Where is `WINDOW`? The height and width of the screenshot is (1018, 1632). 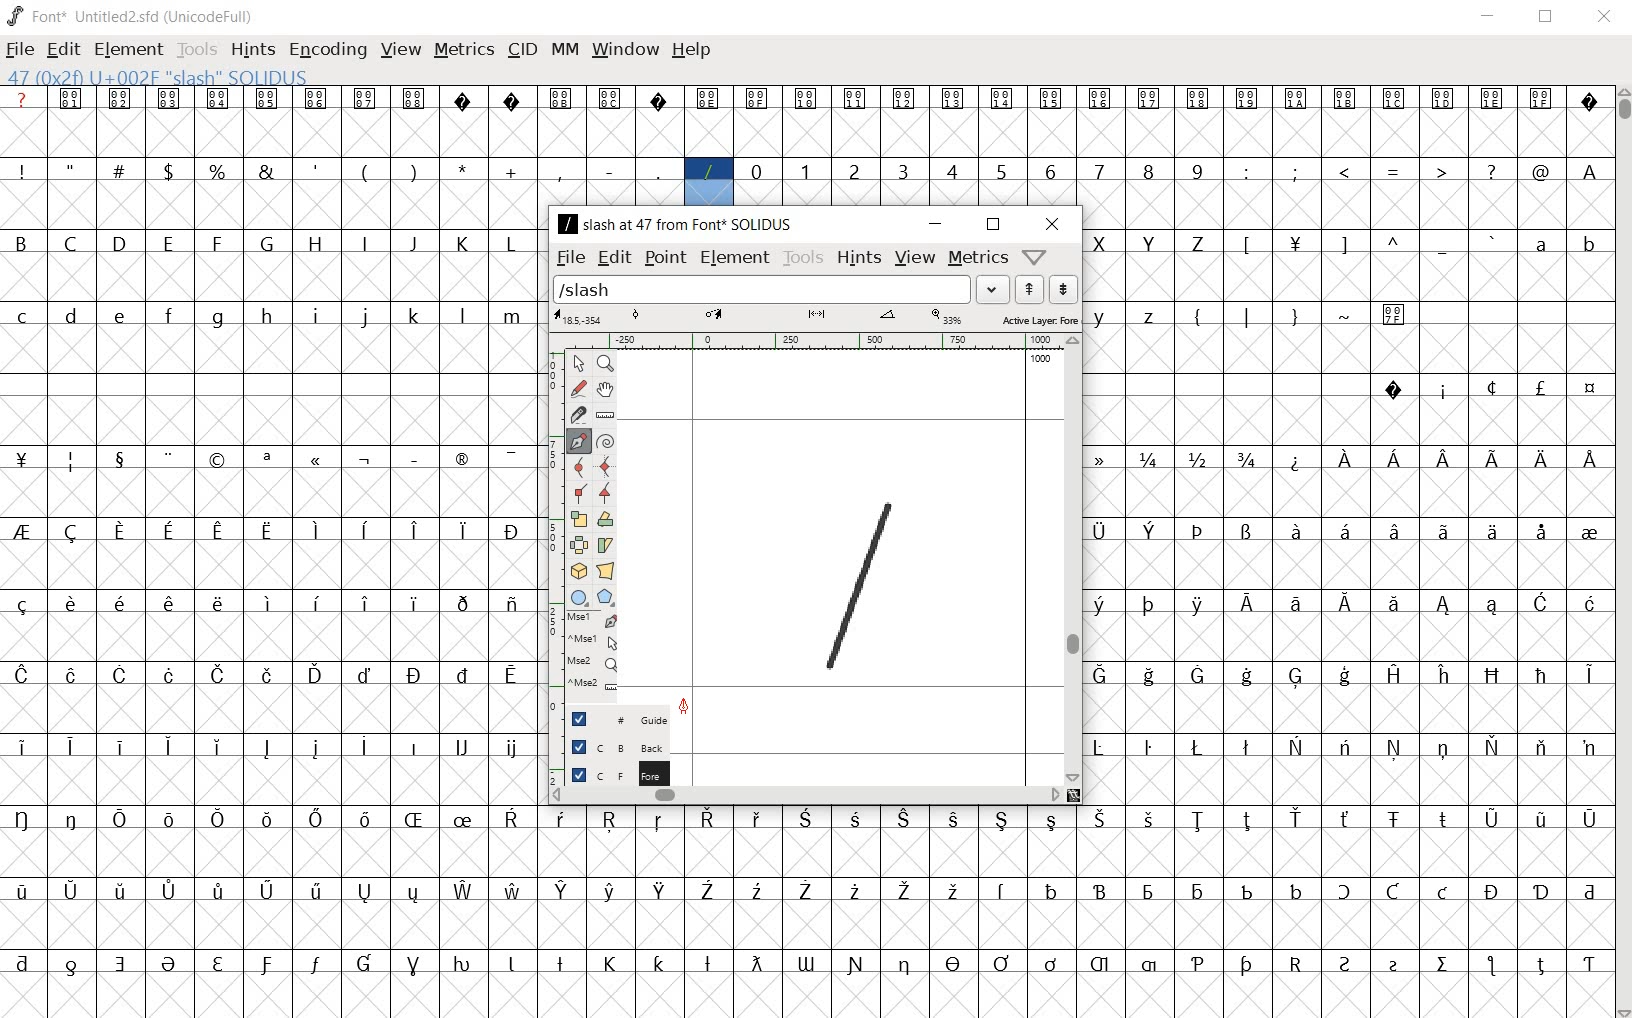 WINDOW is located at coordinates (623, 50).